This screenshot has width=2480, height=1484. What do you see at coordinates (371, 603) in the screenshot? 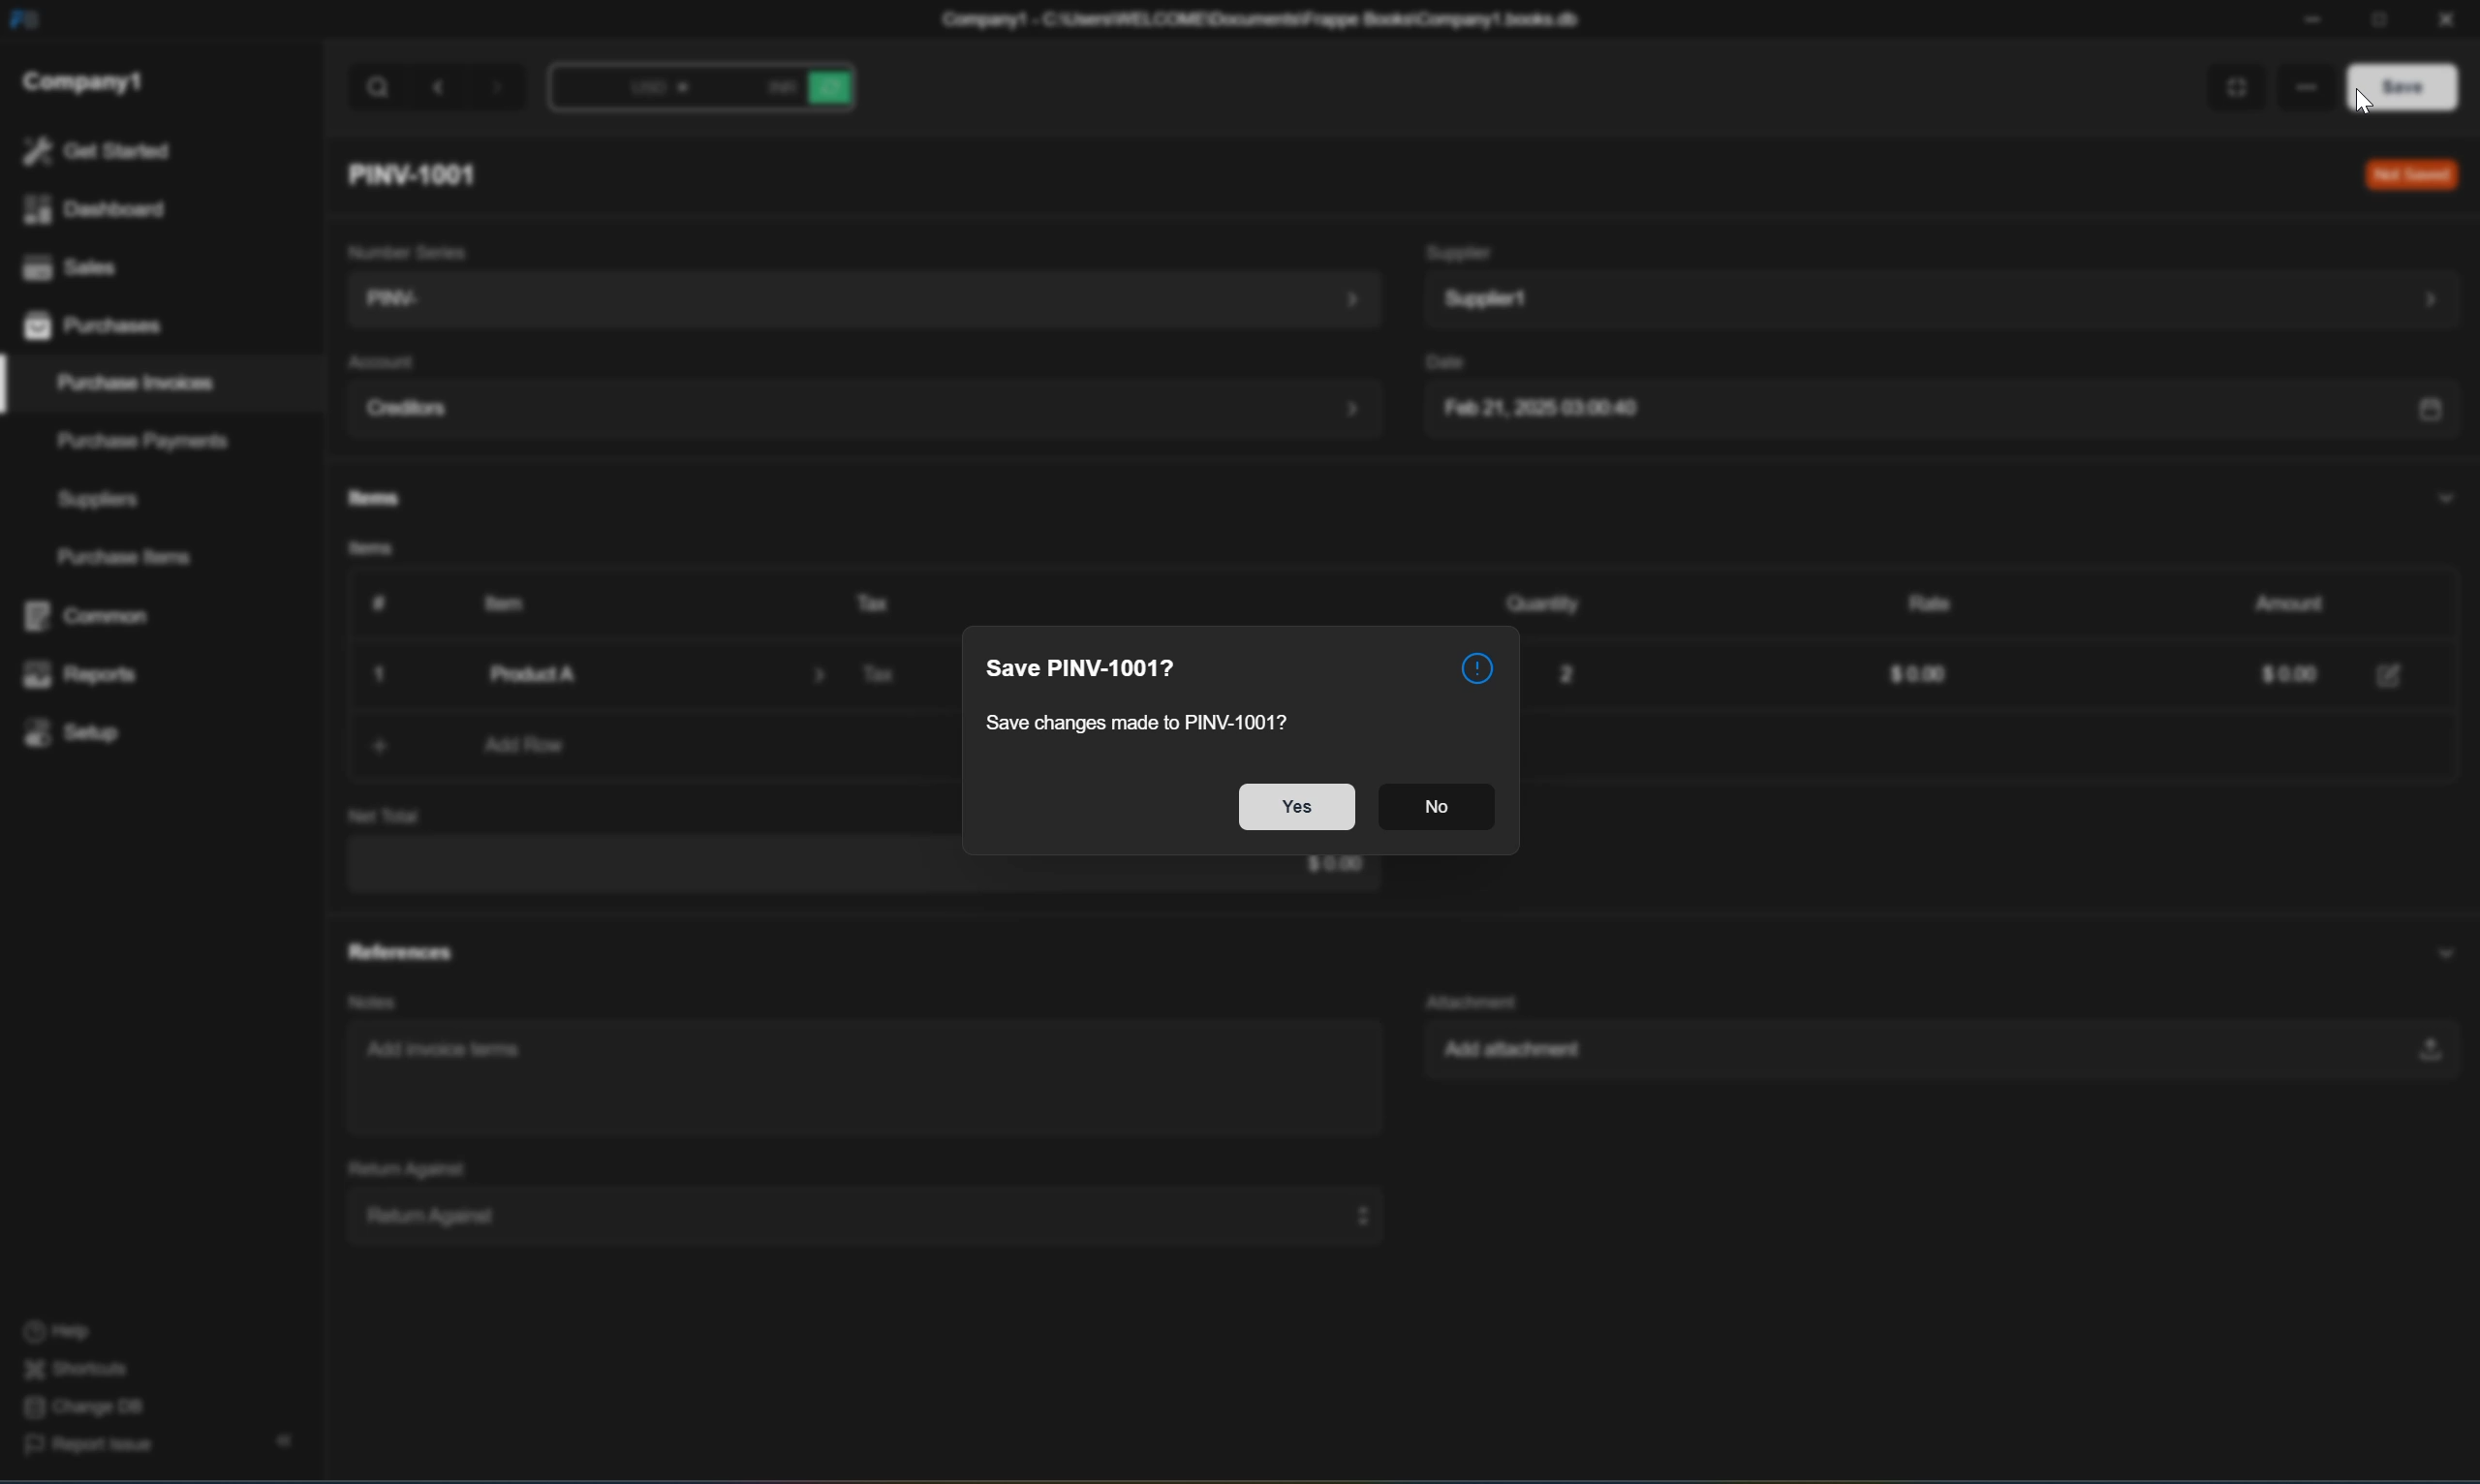
I see `` at bounding box center [371, 603].